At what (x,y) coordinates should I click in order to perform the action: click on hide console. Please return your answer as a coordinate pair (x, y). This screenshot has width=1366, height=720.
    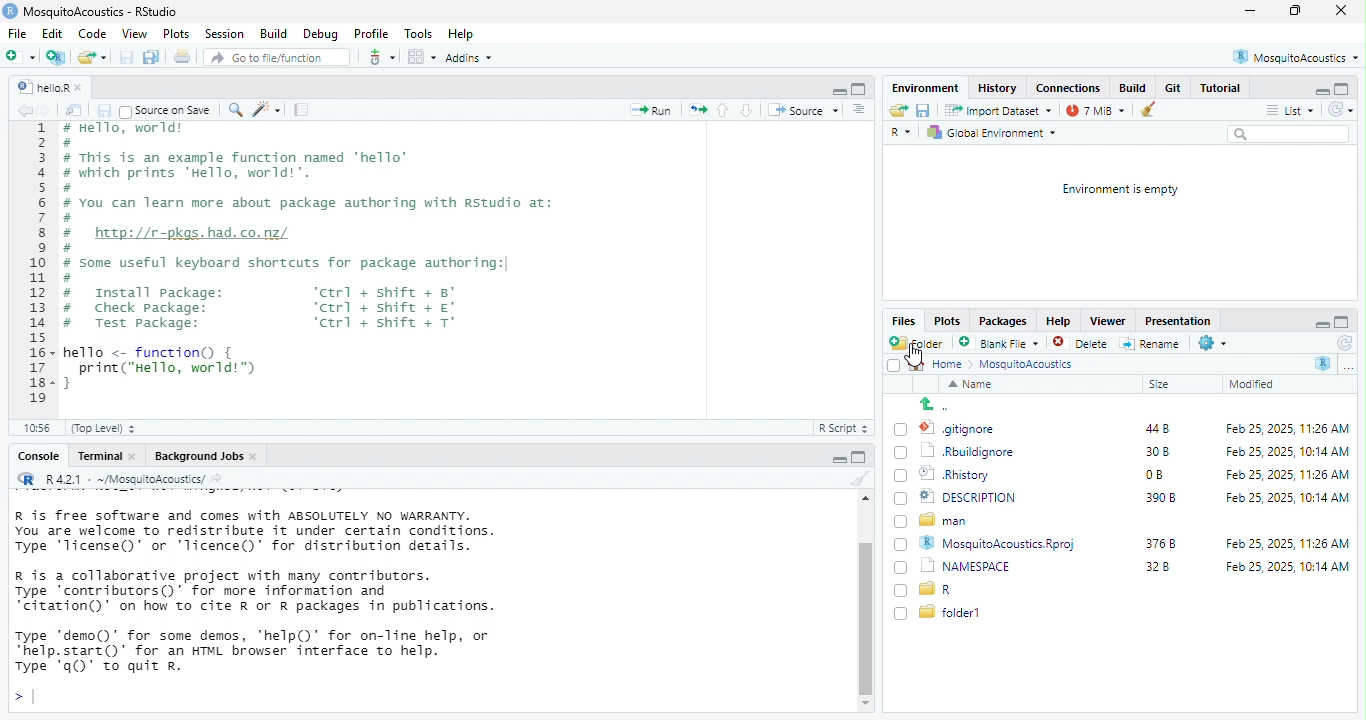
    Looking at the image, I should click on (1344, 320).